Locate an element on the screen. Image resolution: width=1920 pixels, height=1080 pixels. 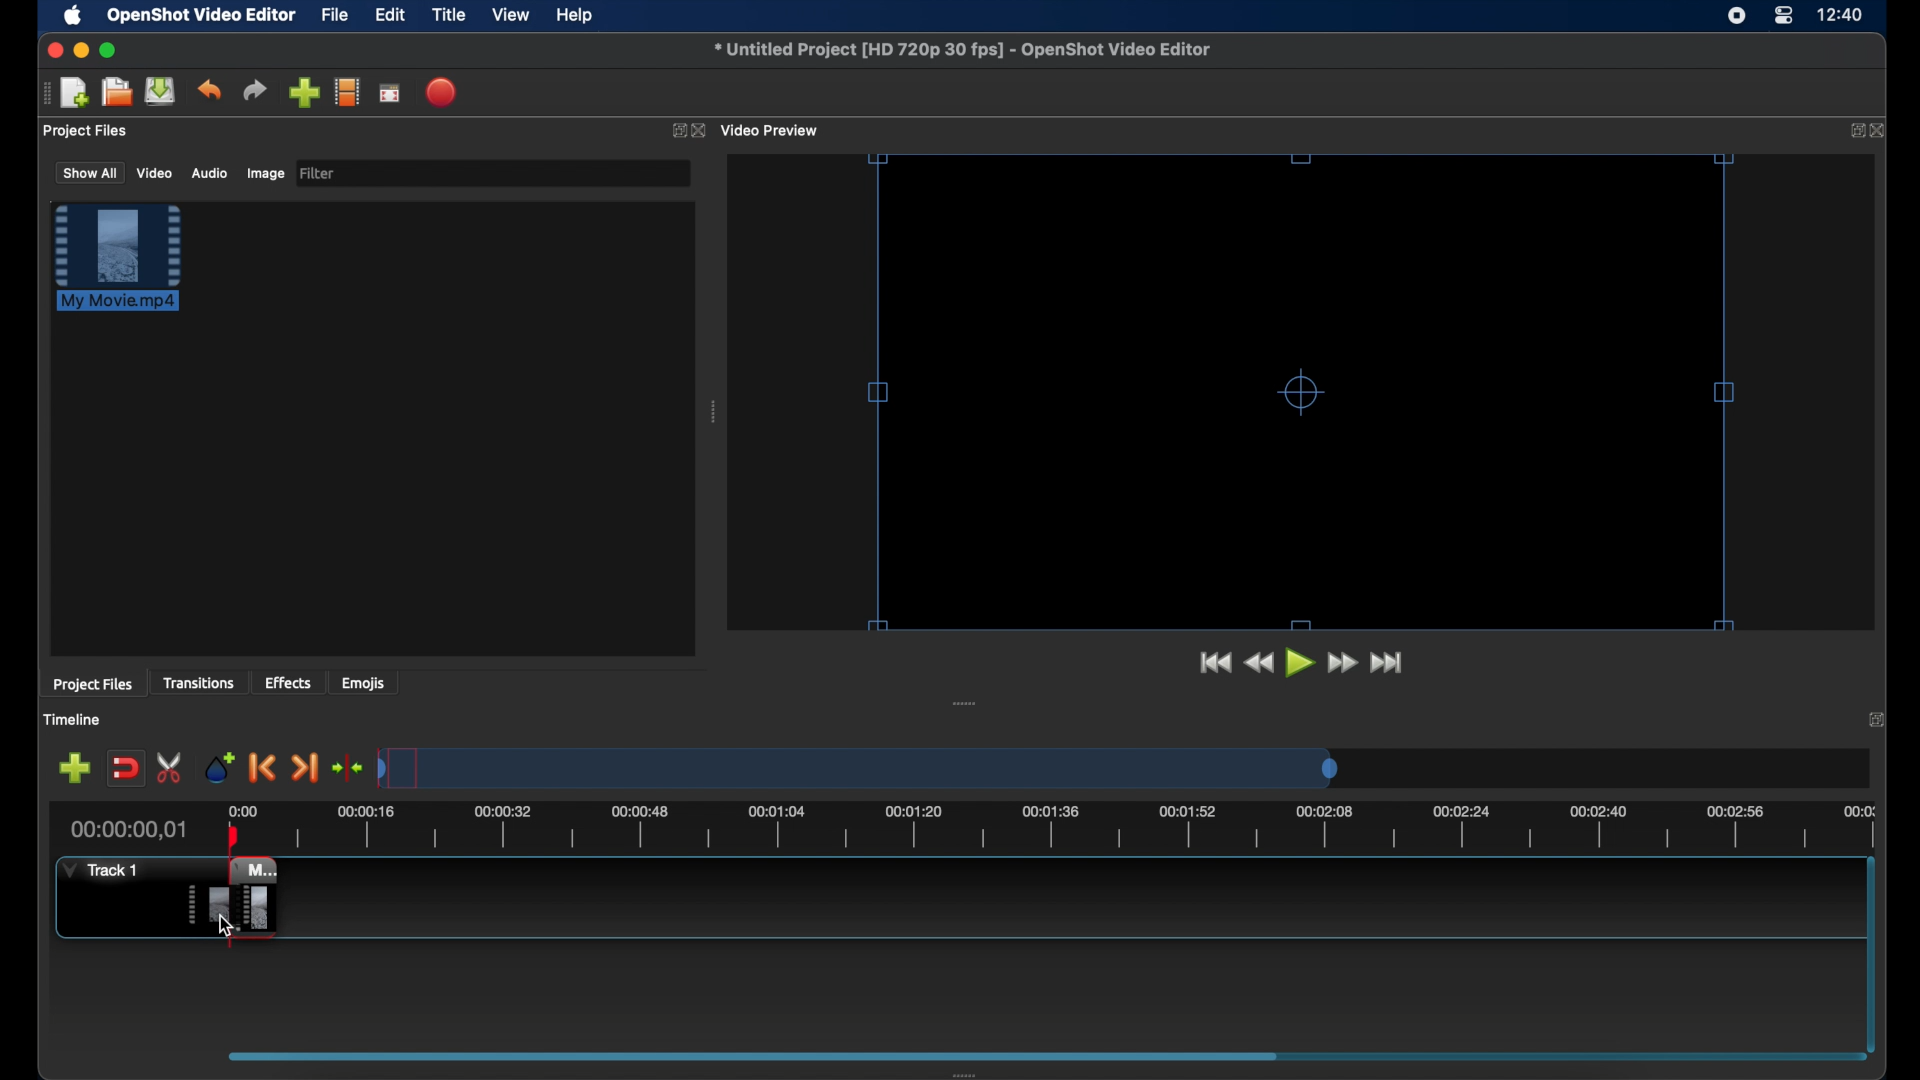
resize  handles is located at coordinates (1316, 389).